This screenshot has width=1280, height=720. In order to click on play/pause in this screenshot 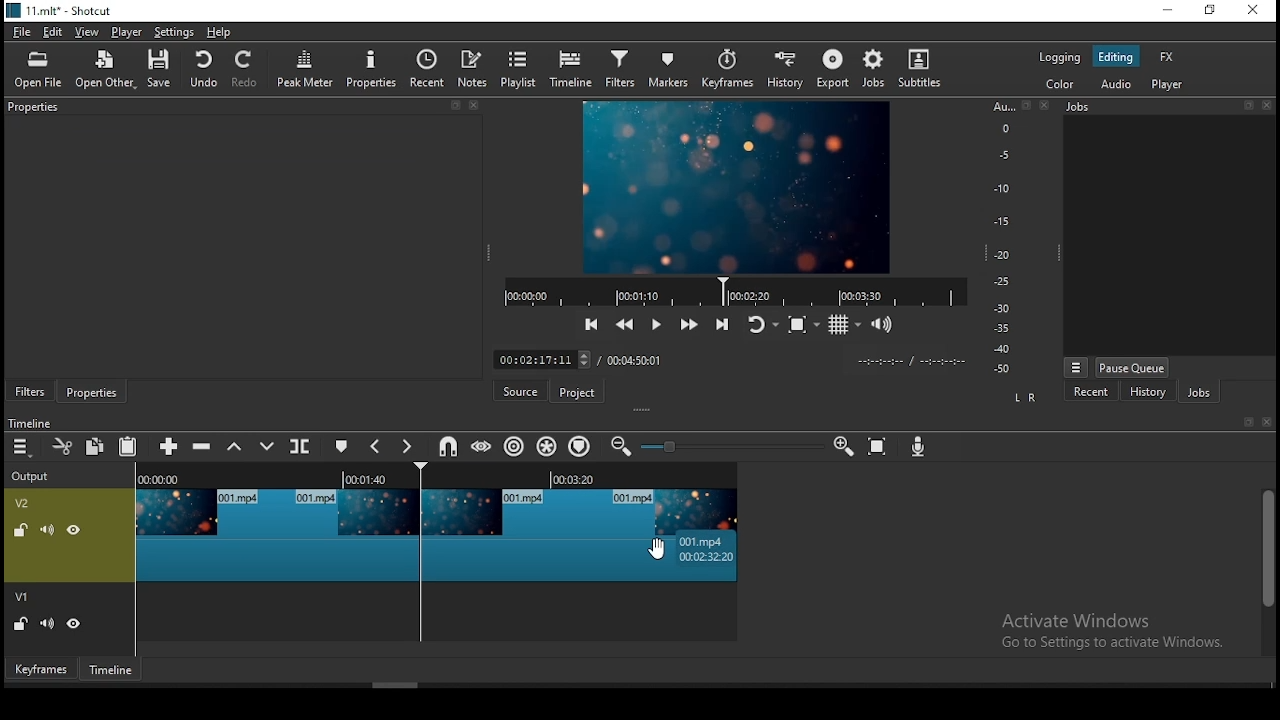, I will do `click(659, 322)`.